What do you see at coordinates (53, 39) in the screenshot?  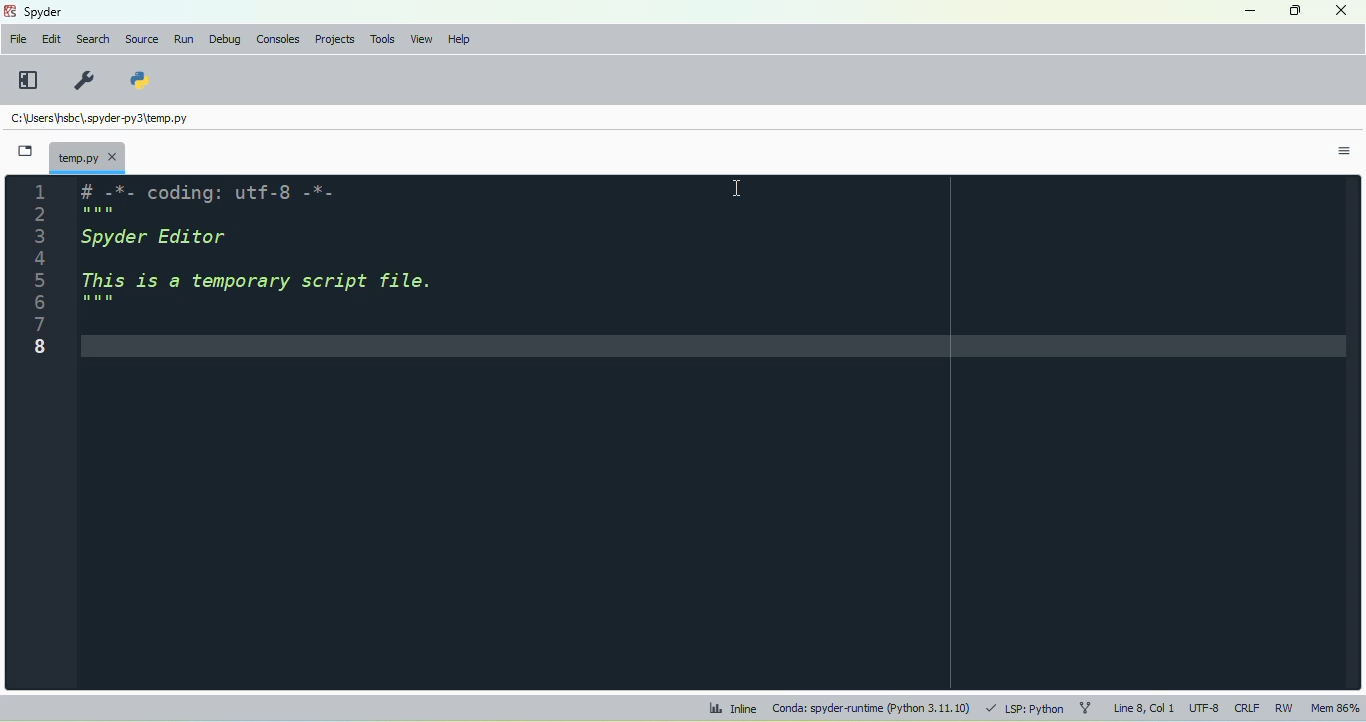 I see `edit` at bounding box center [53, 39].